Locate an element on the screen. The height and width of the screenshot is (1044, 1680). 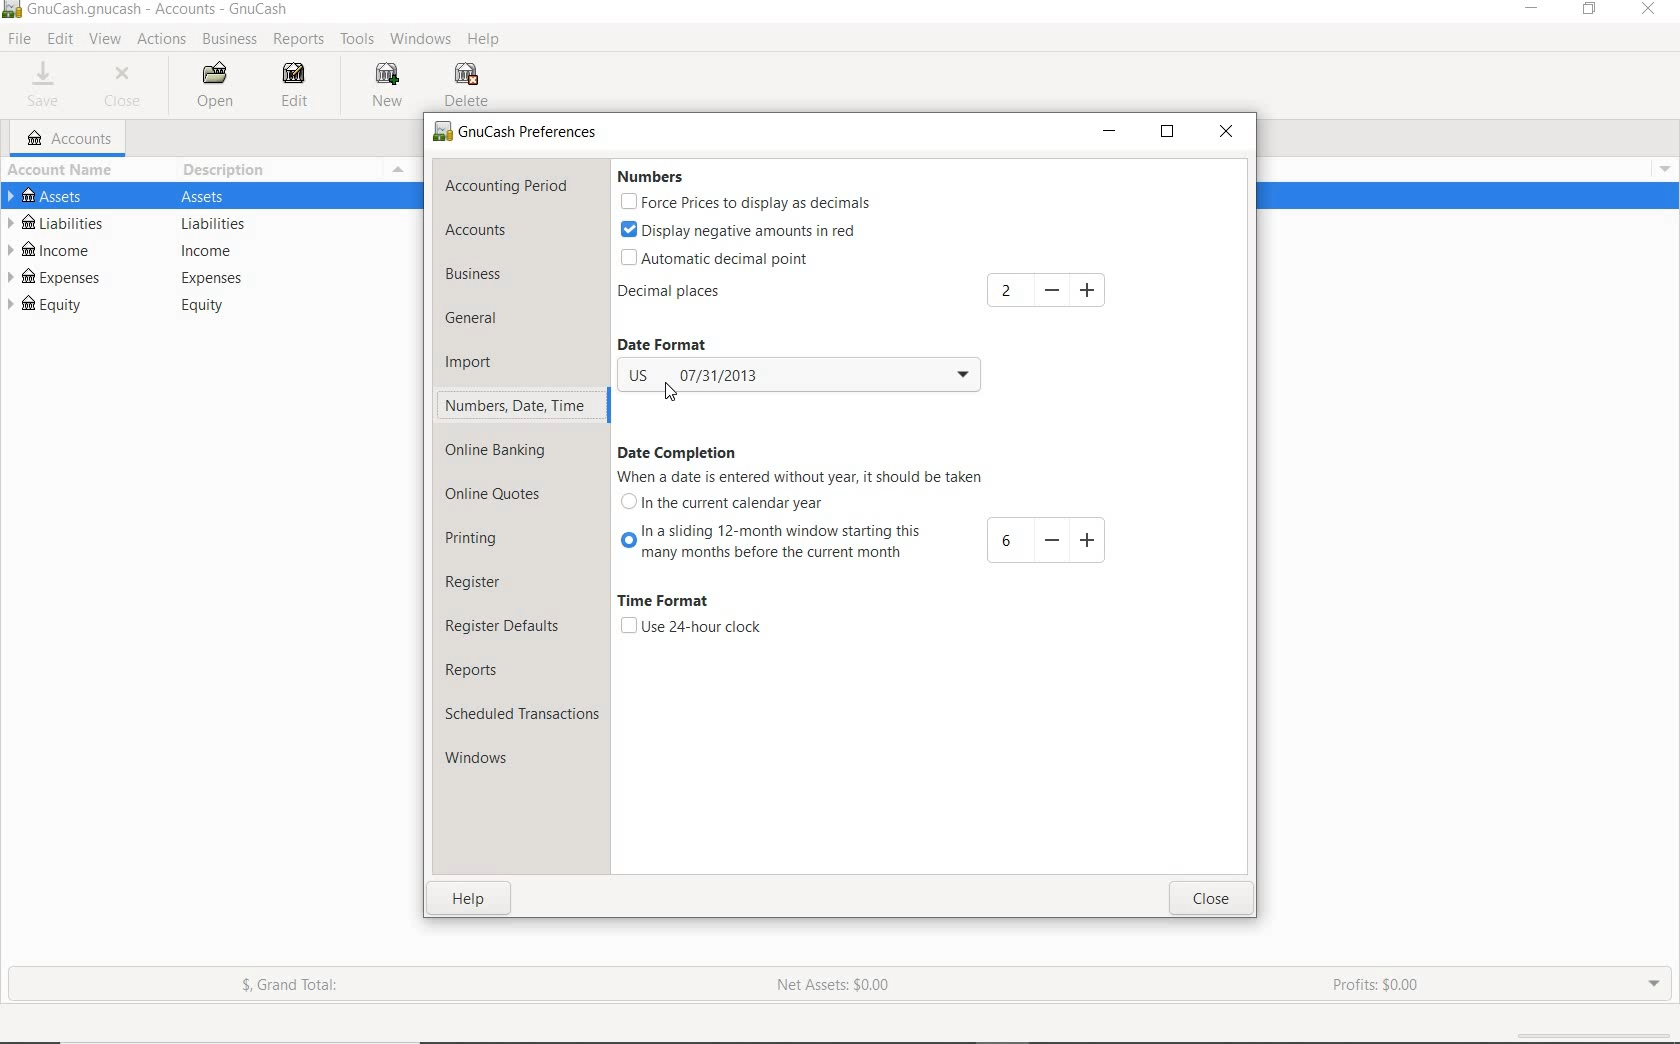
when a date is entered without year, it should be taken is located at coordinates (805, 477).